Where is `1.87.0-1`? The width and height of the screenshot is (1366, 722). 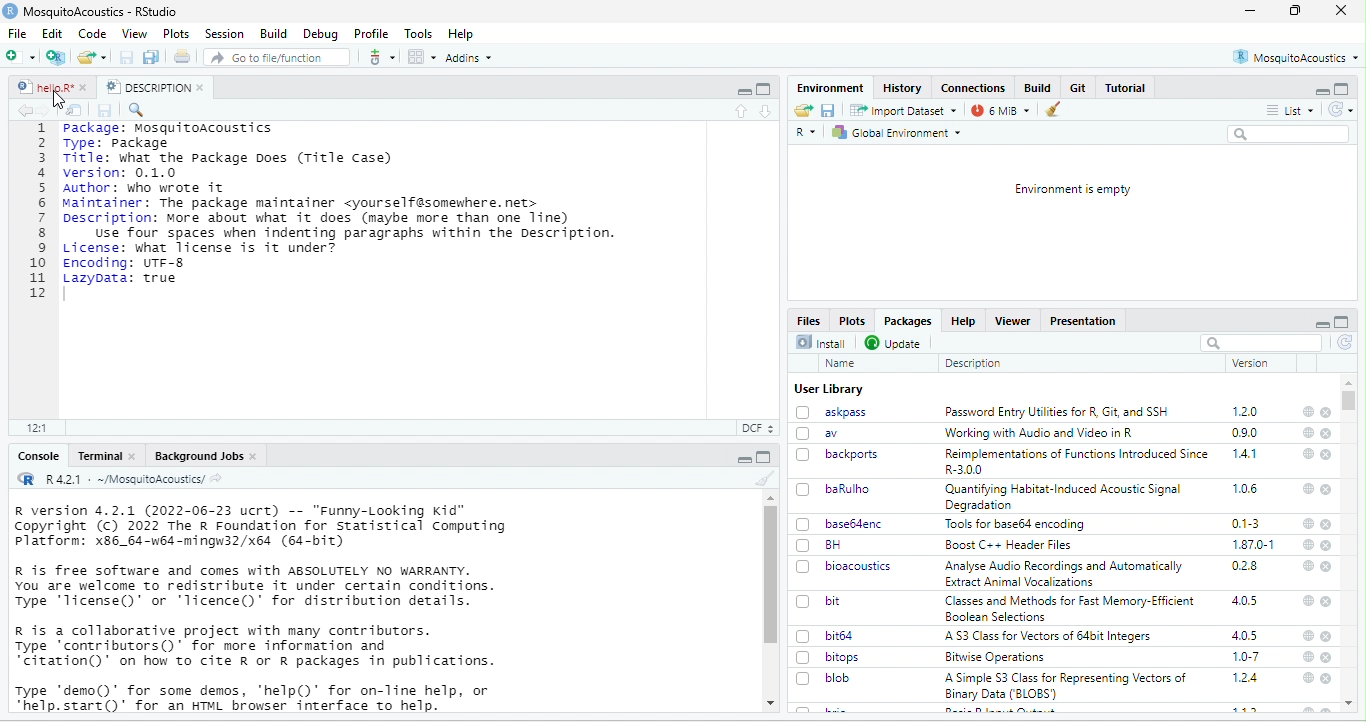
1.87.0-1 is located at coordinates (1255, 544).